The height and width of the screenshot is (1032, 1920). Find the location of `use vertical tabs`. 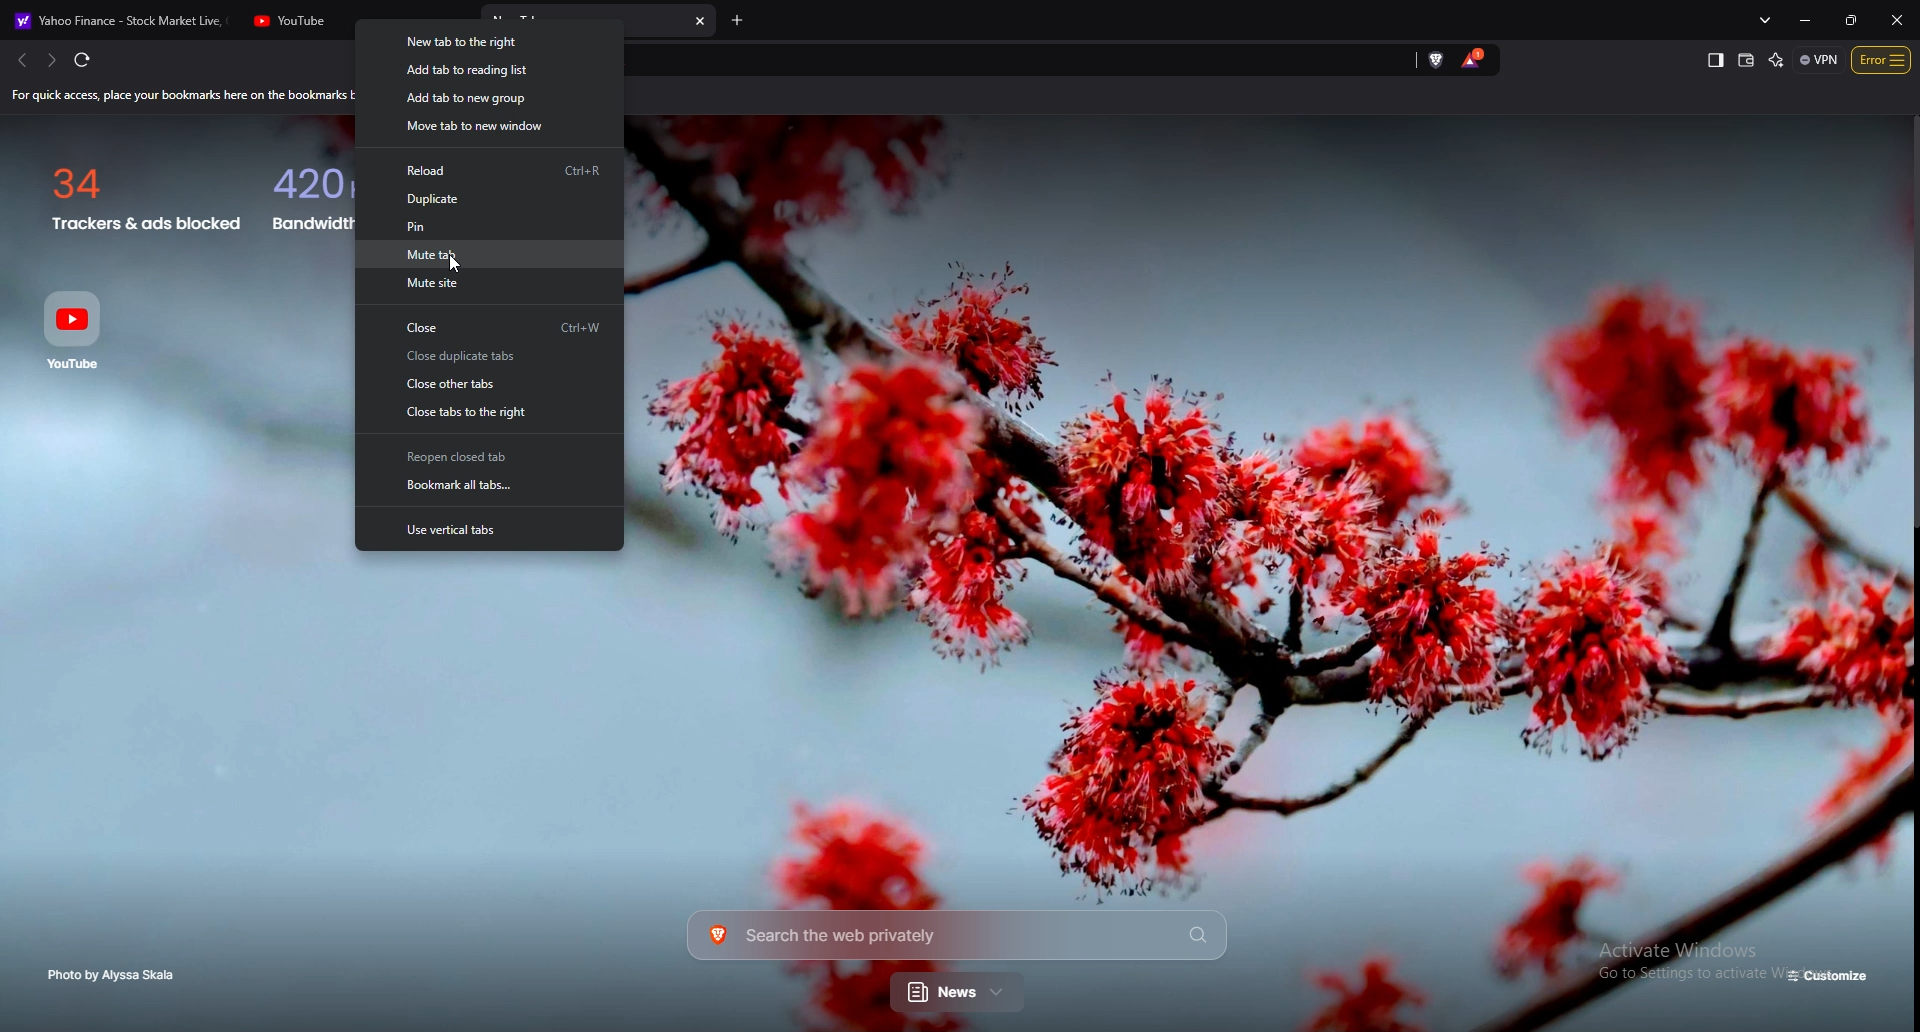

use vertical tabs is located at coordinates (487, 528).